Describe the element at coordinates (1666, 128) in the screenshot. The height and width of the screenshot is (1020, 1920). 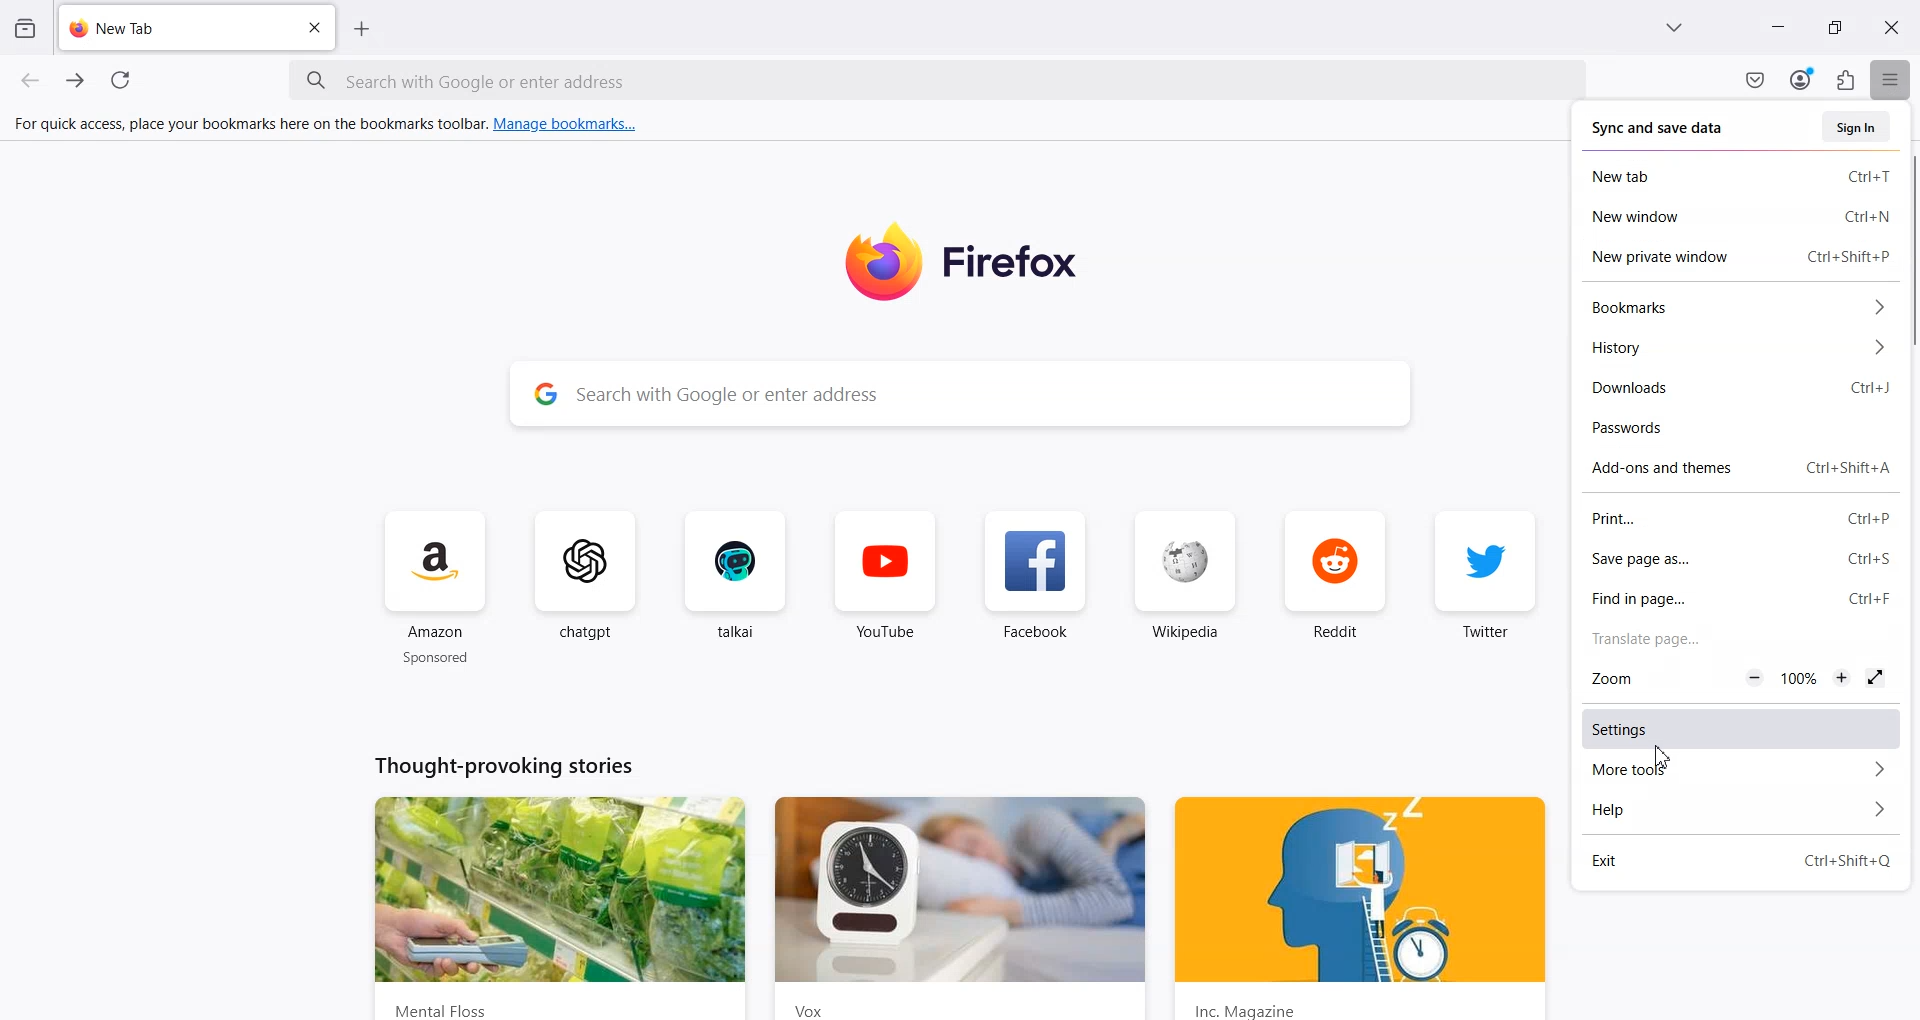
I see `Sync and save data` at that location.